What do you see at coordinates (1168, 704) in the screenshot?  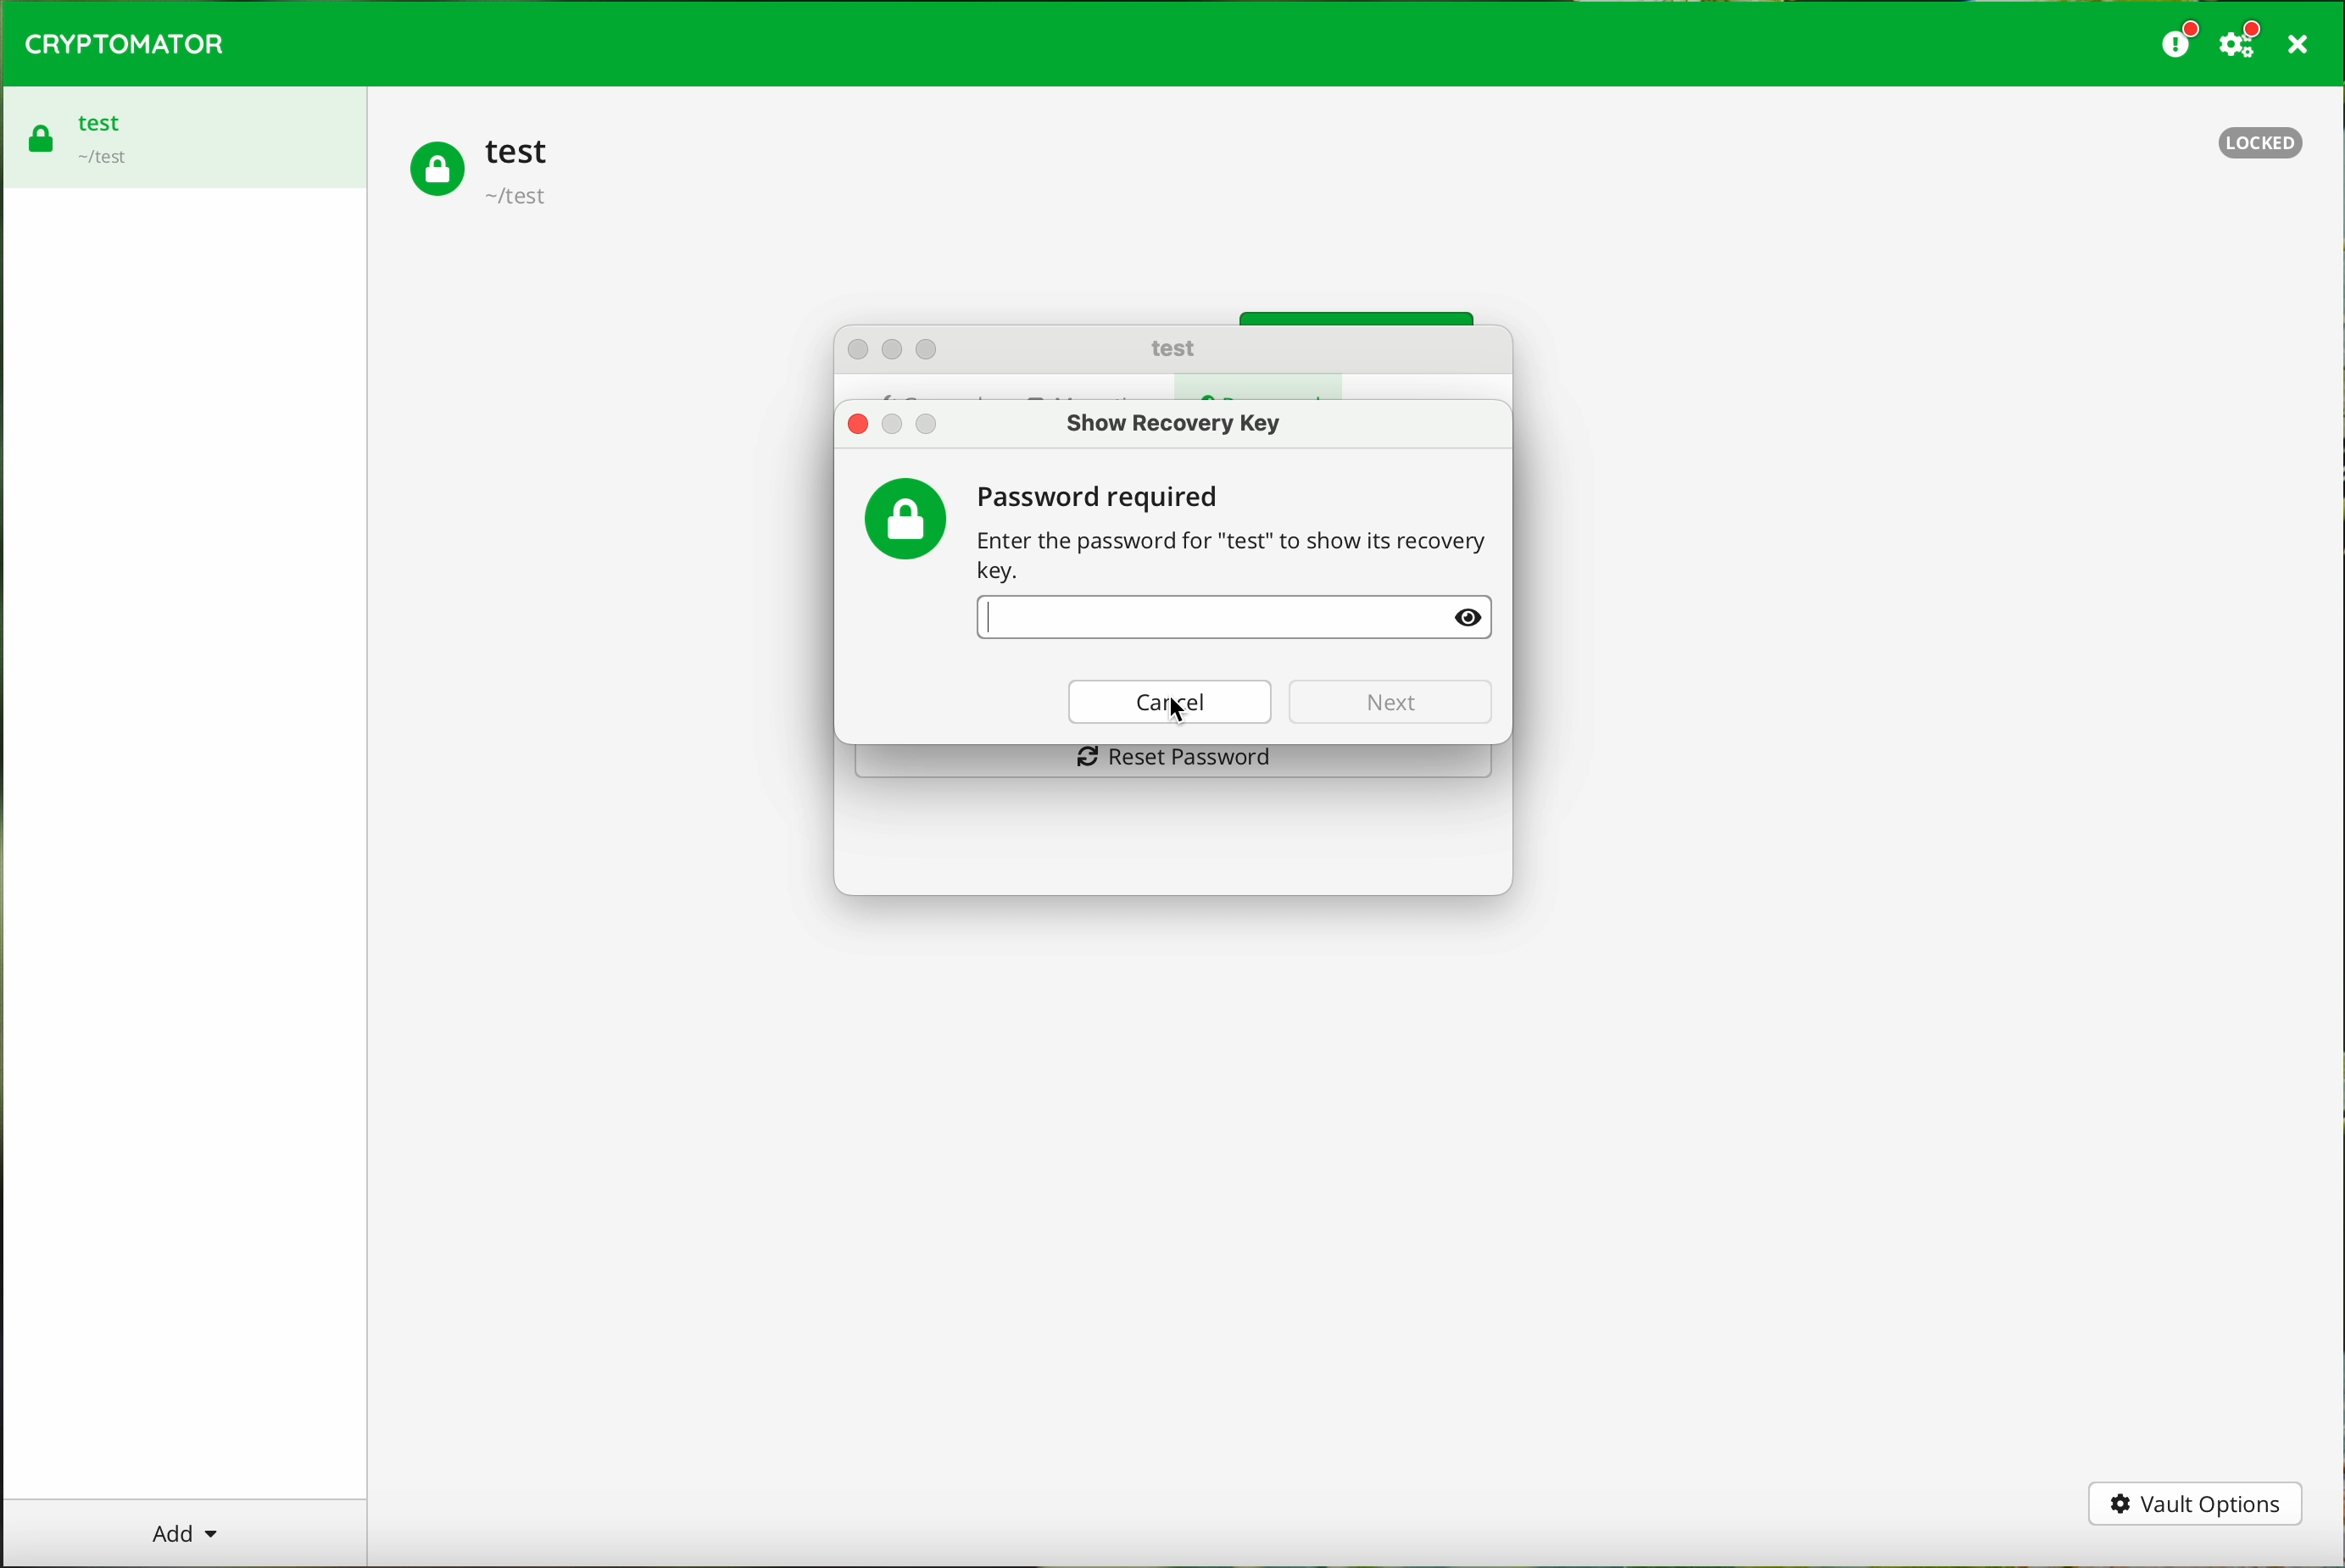 I see `Cancel` at bounding box center [1168, 704].